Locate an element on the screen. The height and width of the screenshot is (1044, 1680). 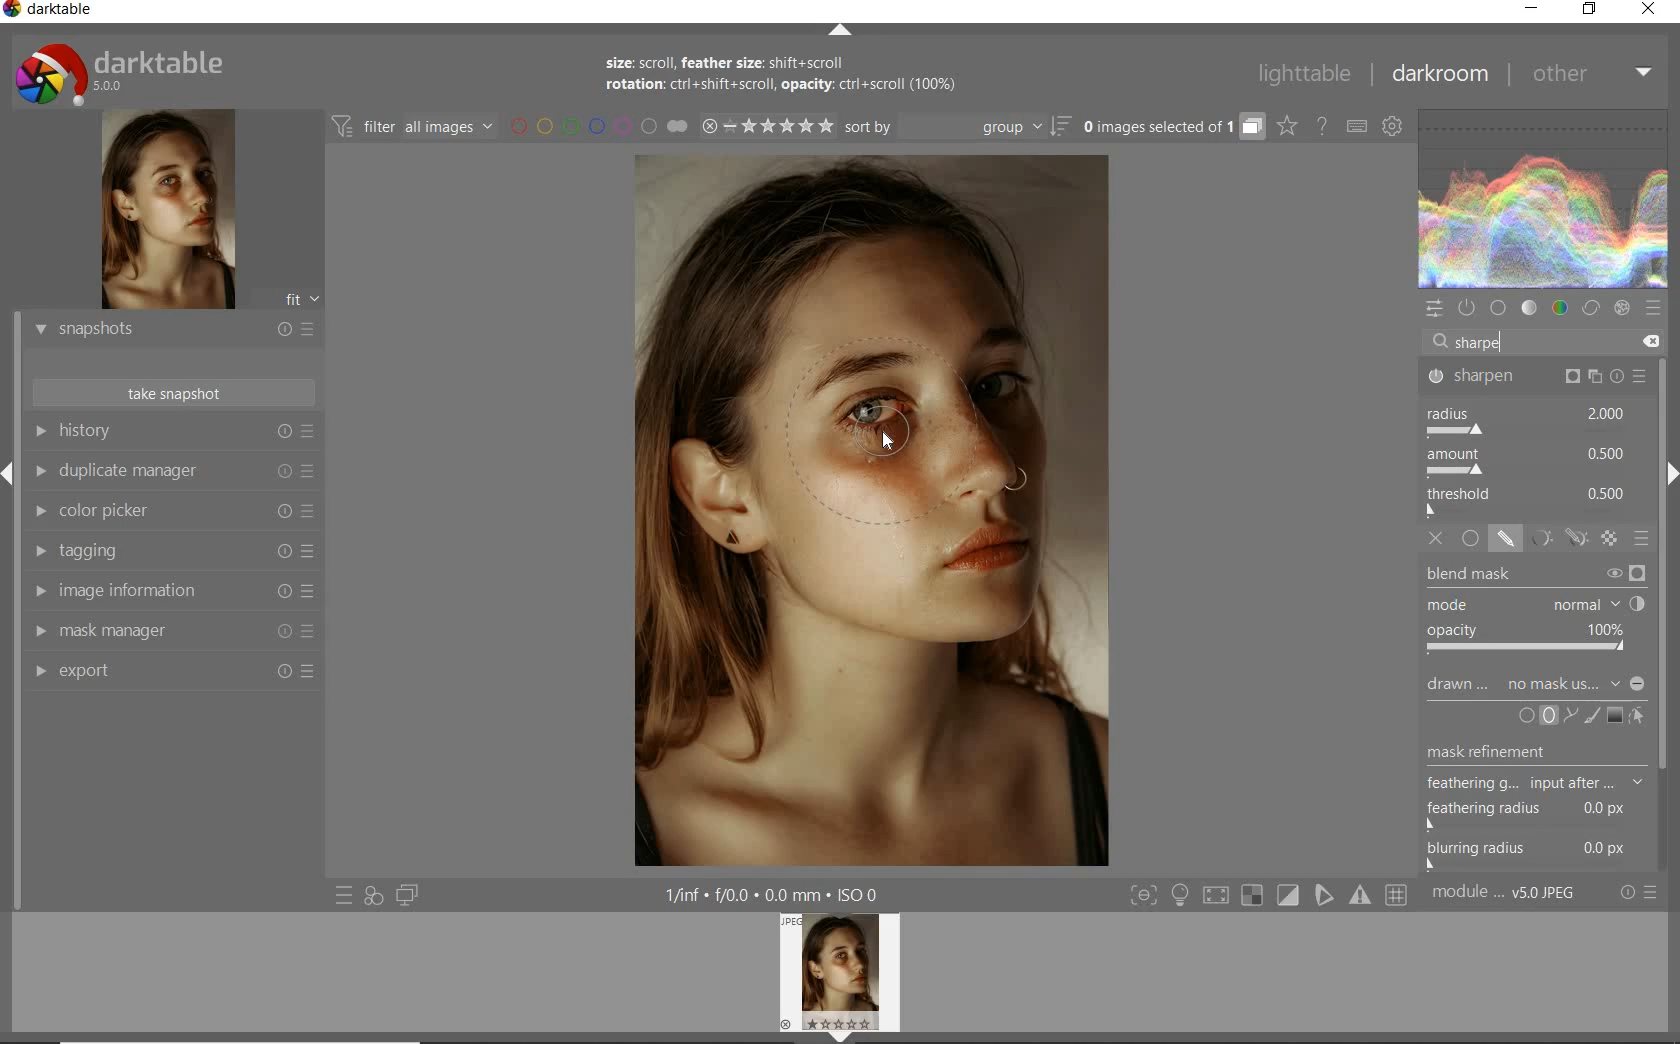
enable online help is located at coordinates (1323, 127).